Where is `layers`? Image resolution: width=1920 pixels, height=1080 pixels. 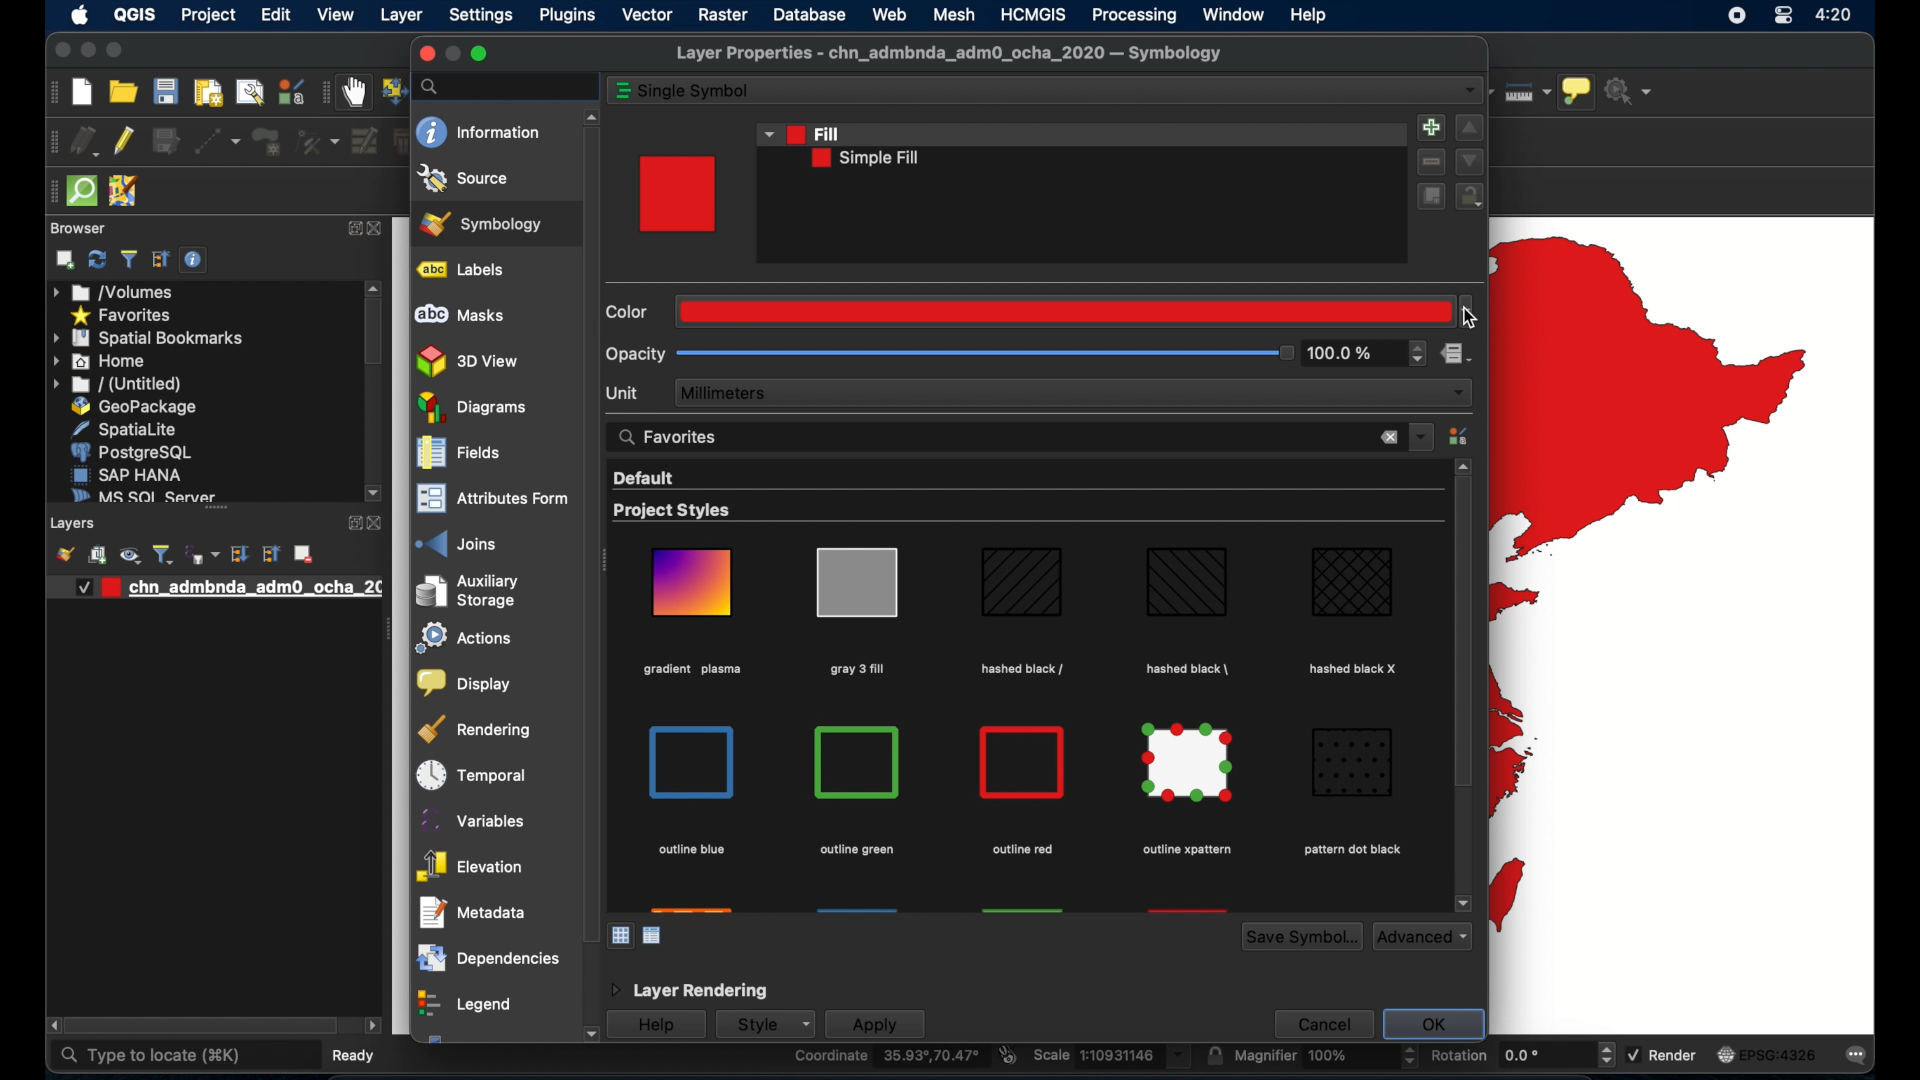 layers is located at coordinates (75, 524).